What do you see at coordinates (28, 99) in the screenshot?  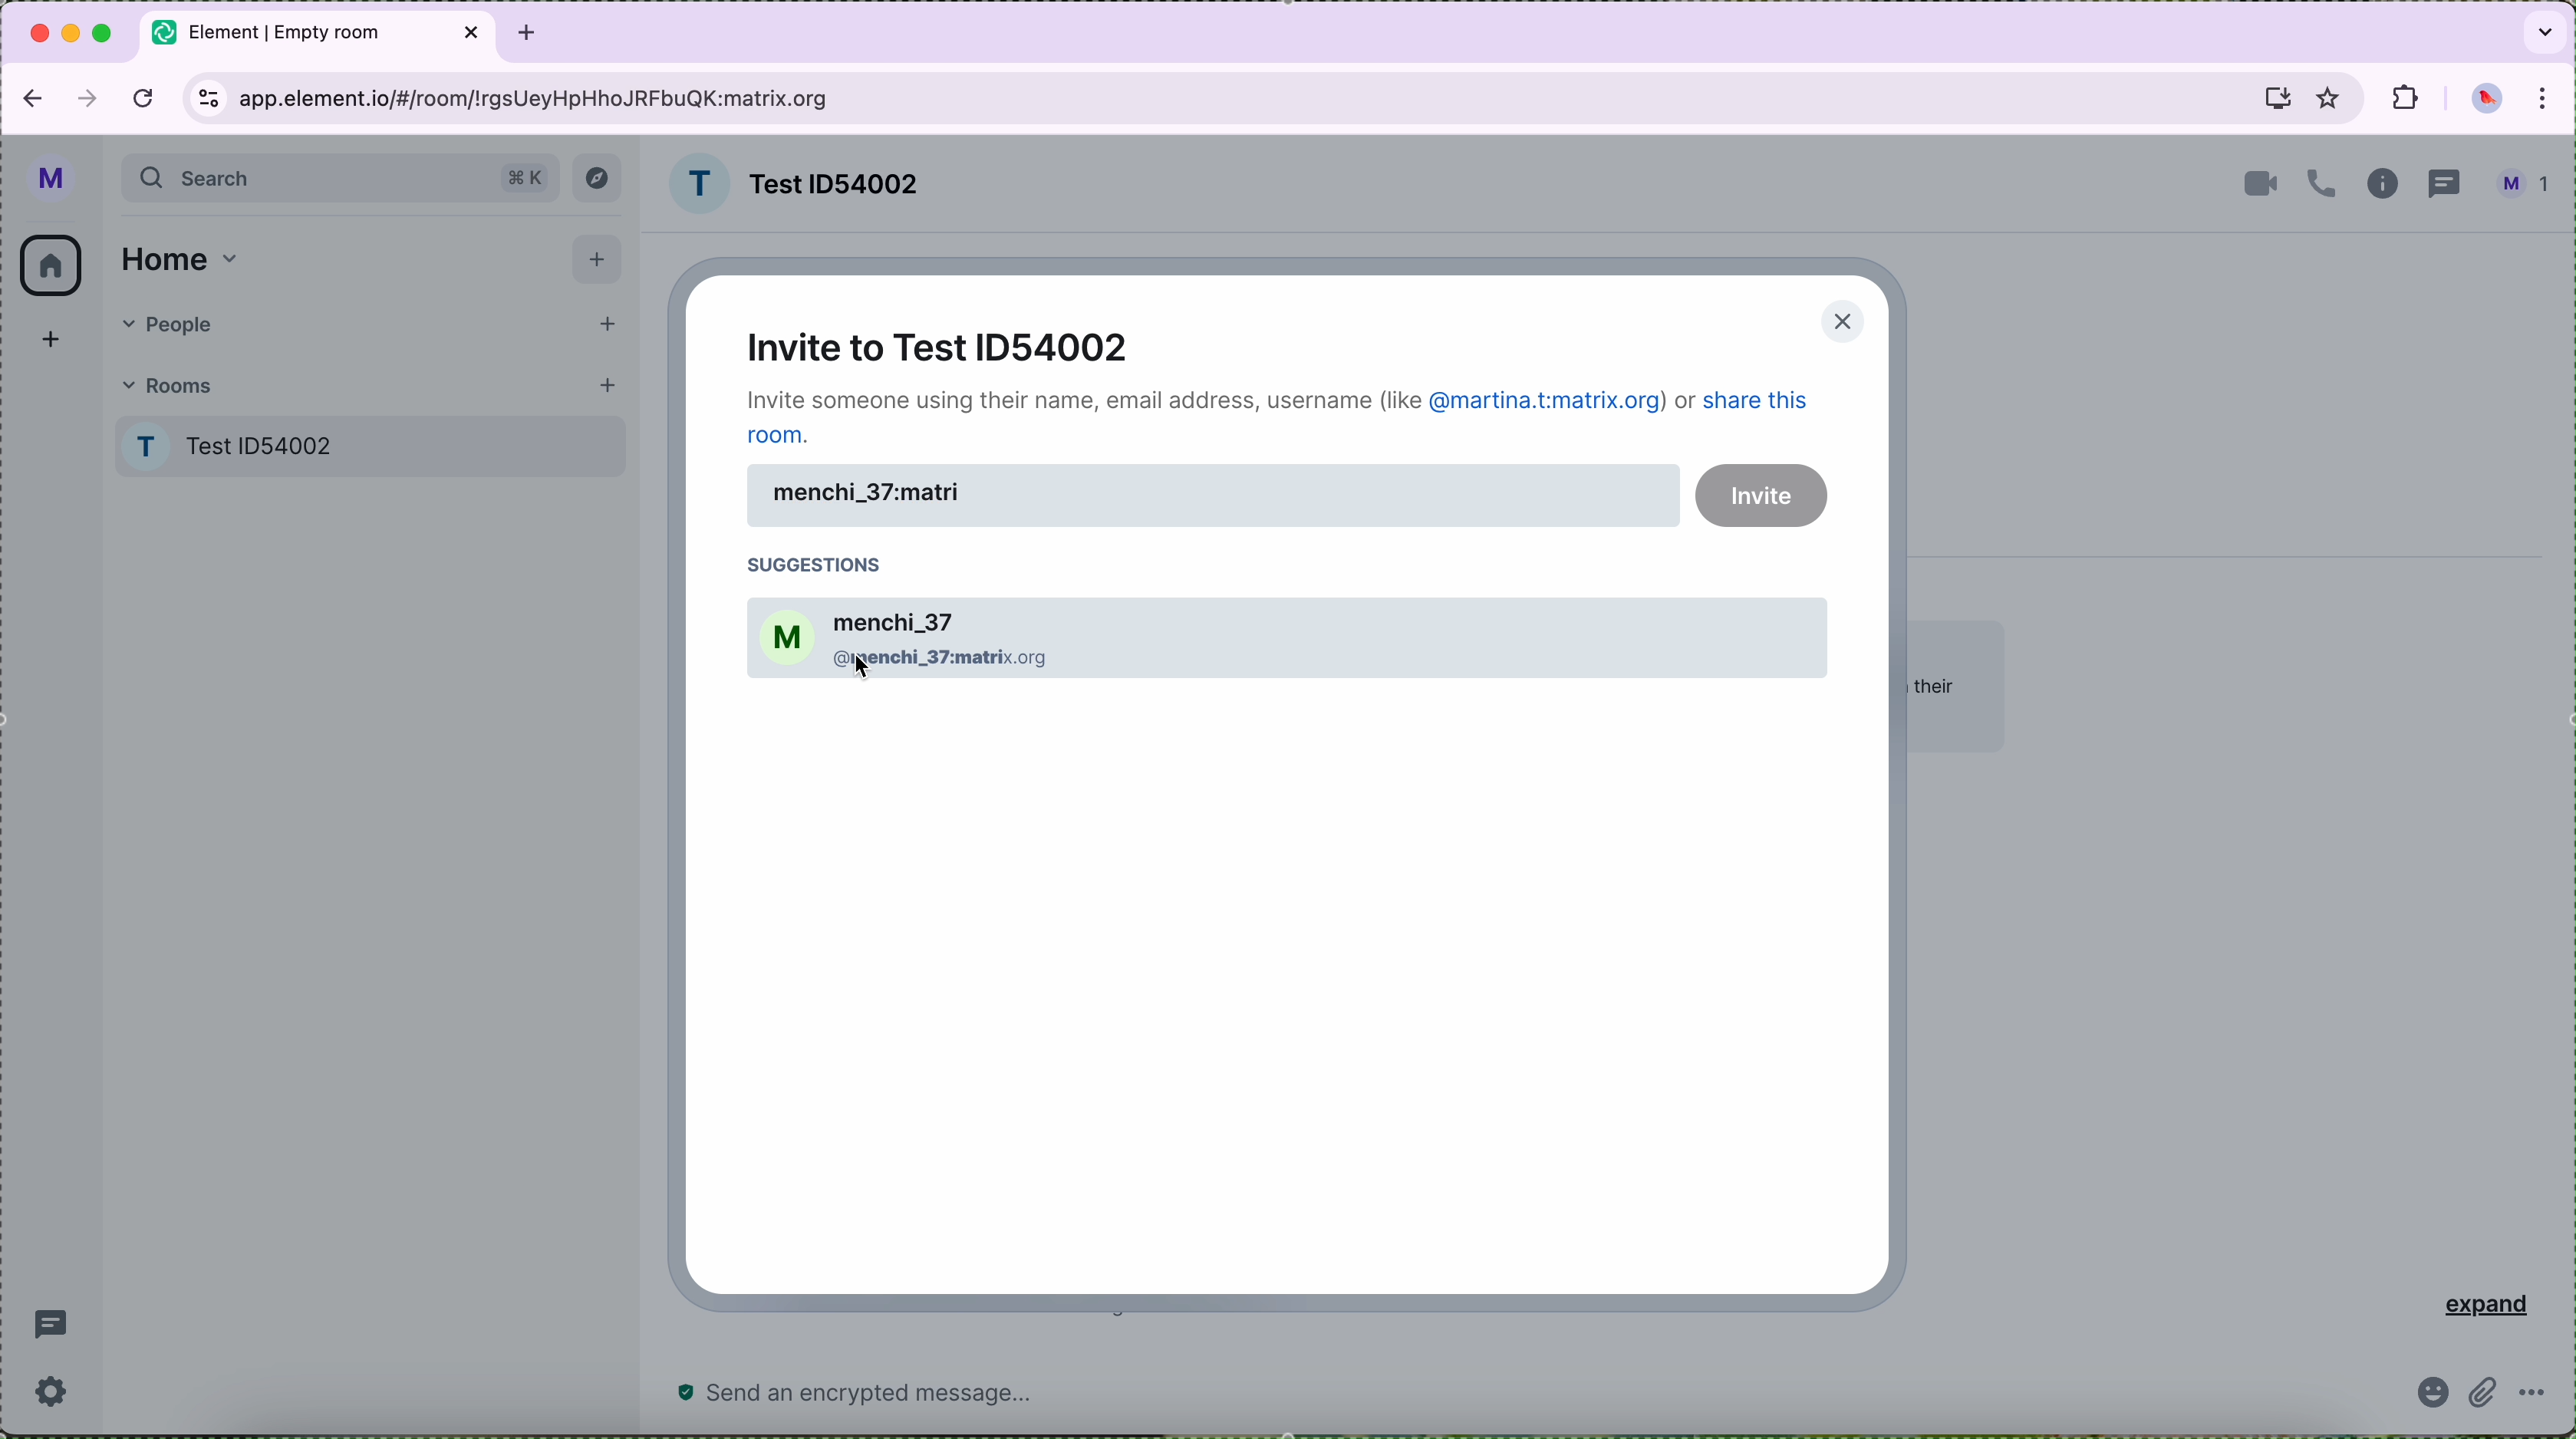 I see `navigate back` at bounding box center [28, 99].